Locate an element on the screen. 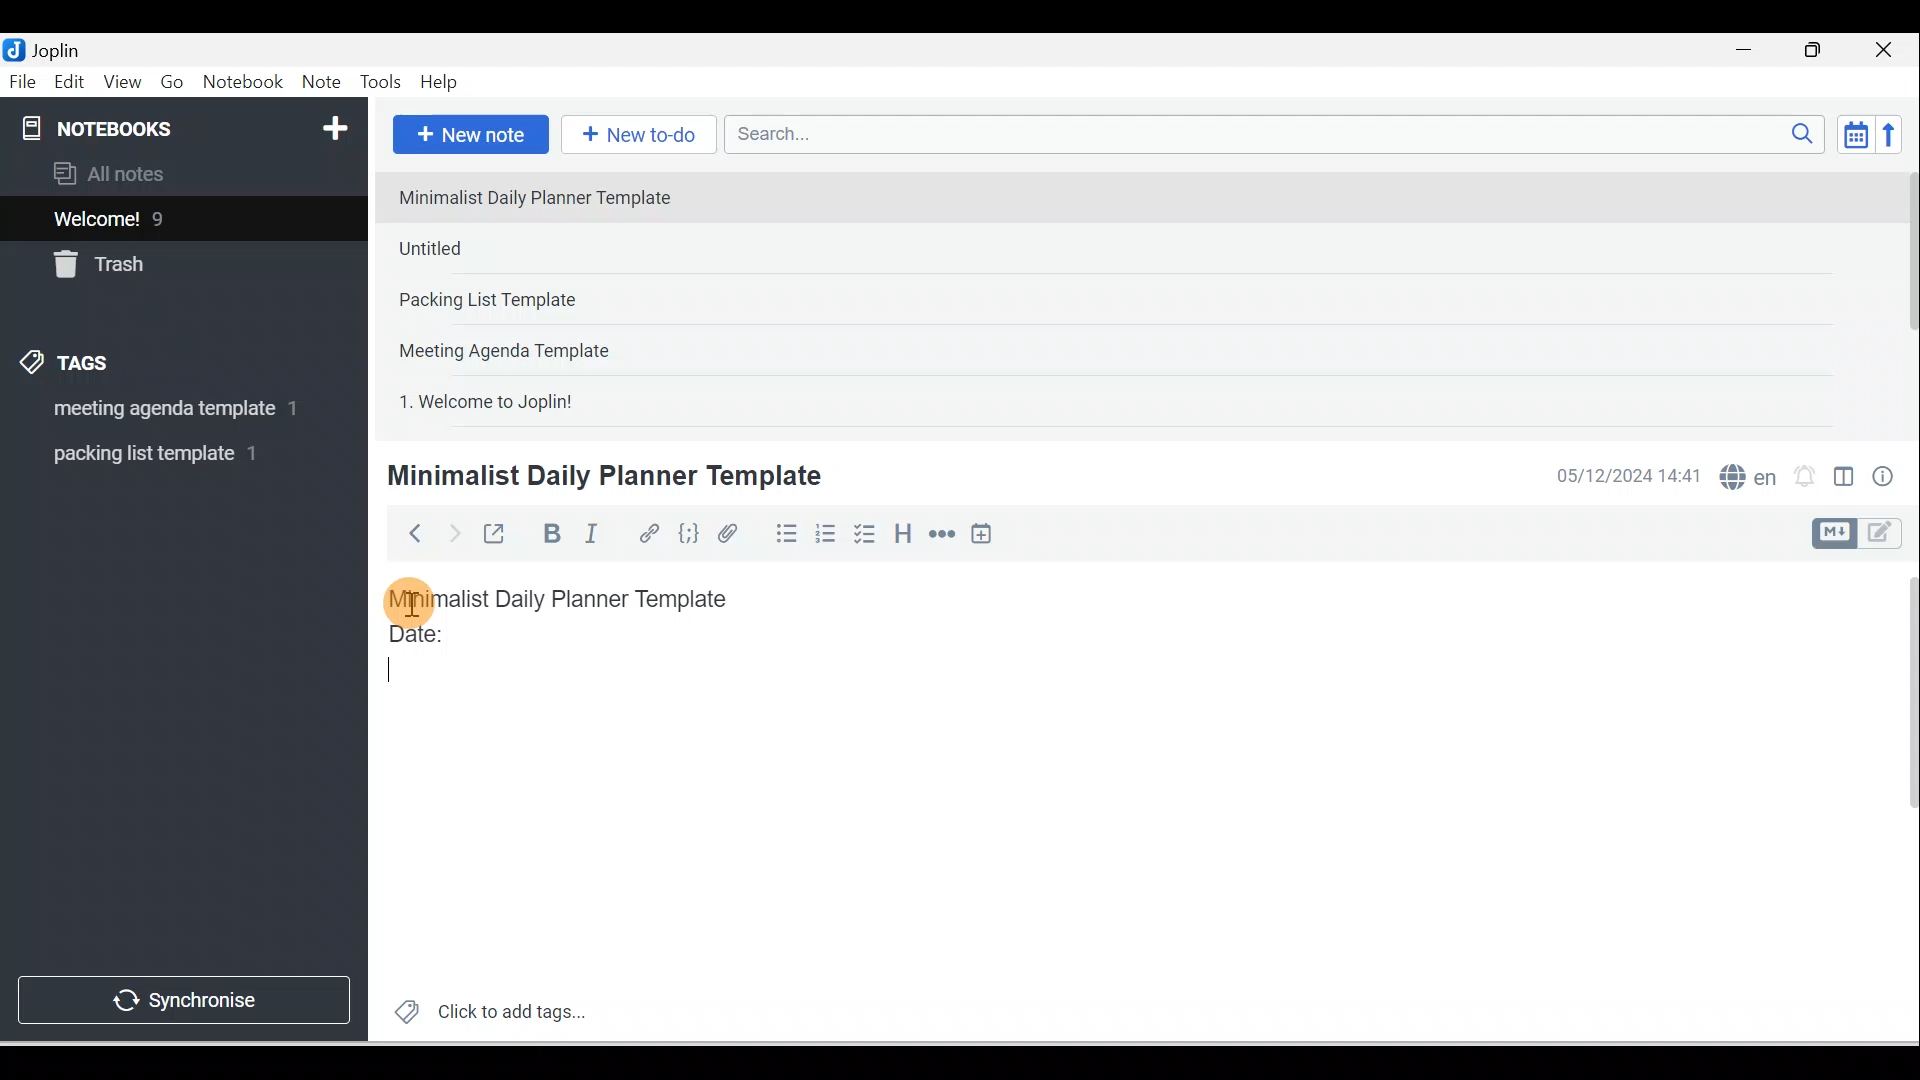  Bulleted list is located at coordinates (782, 533).